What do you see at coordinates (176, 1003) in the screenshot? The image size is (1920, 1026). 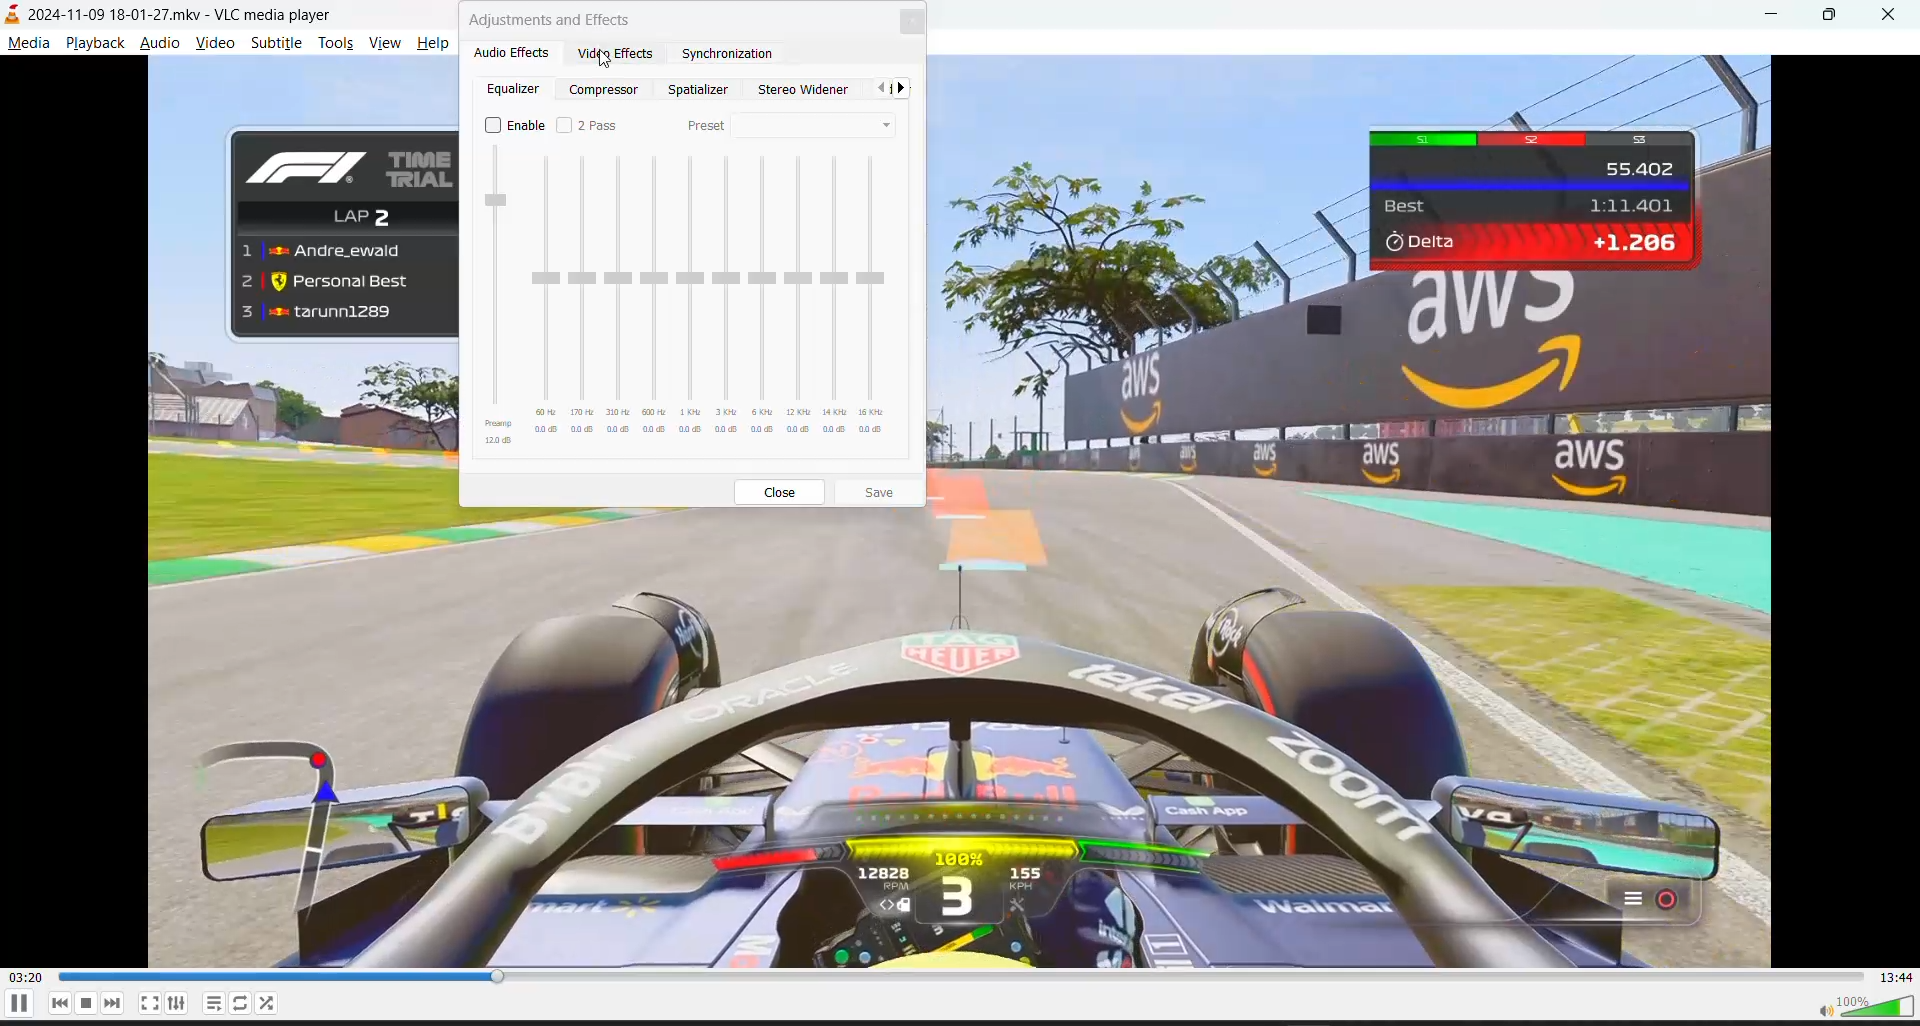 I see `settings` at bounding box center [176, 1003].